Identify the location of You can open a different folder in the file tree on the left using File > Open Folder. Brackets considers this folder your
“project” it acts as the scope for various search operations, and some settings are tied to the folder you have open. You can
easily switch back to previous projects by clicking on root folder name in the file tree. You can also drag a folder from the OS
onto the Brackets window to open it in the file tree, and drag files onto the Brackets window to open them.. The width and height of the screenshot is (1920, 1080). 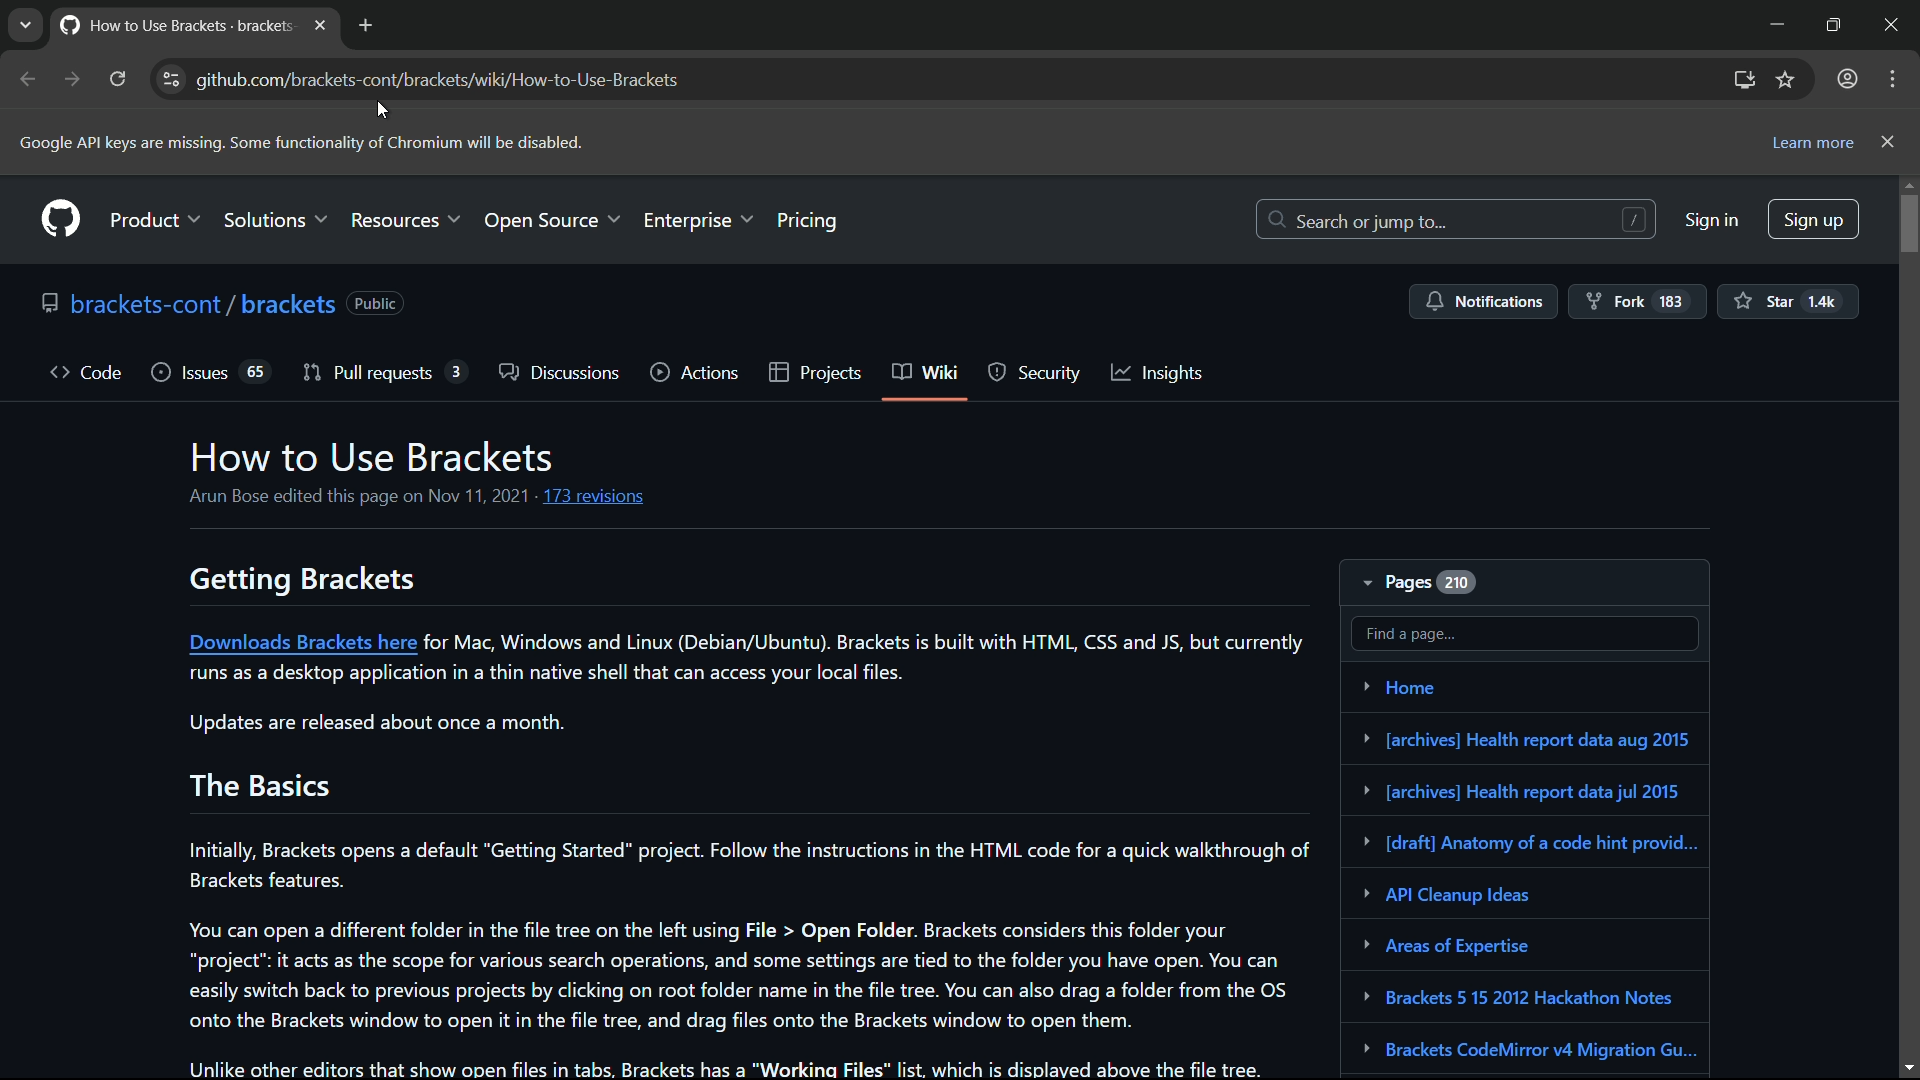
(722, 991).